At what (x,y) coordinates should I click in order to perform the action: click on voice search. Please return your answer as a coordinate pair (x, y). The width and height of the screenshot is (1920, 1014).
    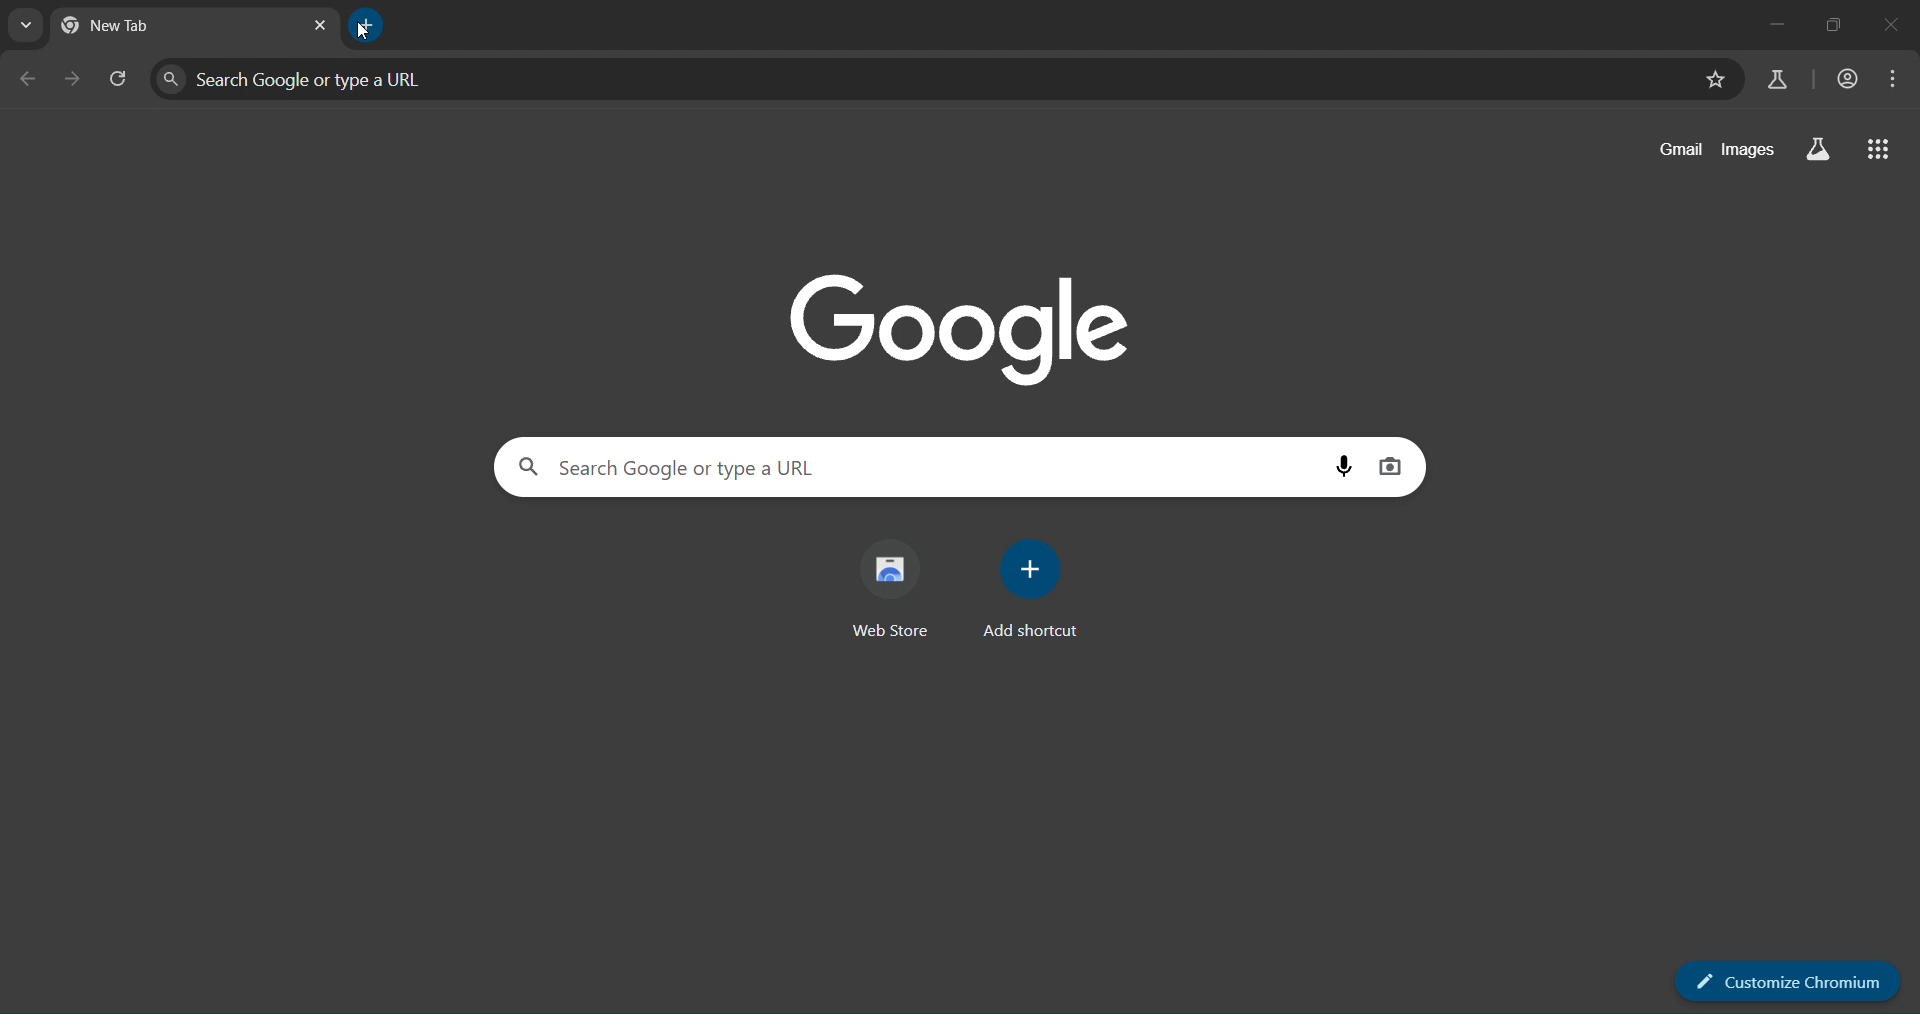
    Looking at the image, I should click on (1342, 466).